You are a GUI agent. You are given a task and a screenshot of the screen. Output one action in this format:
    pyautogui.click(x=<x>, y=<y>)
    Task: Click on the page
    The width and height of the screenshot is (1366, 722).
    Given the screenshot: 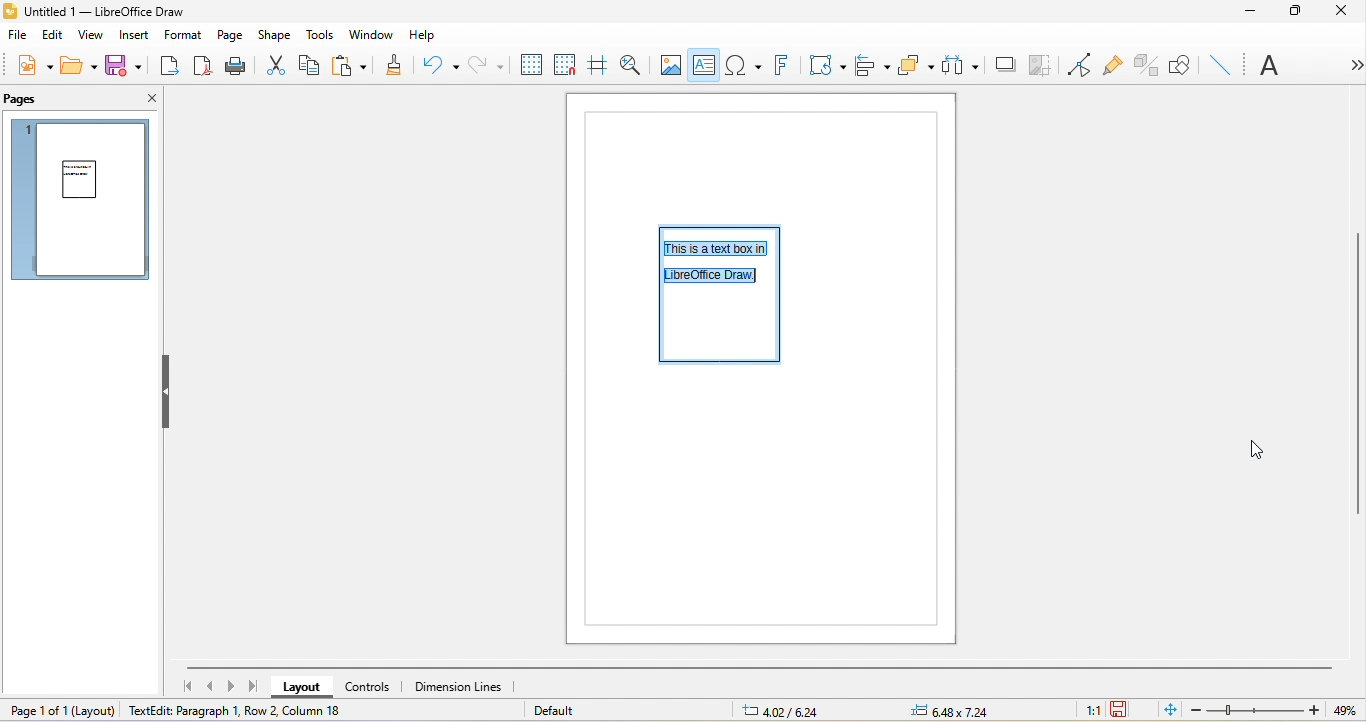 What is the action you would take?
    pyautogui.click(x=232, y=36)
    